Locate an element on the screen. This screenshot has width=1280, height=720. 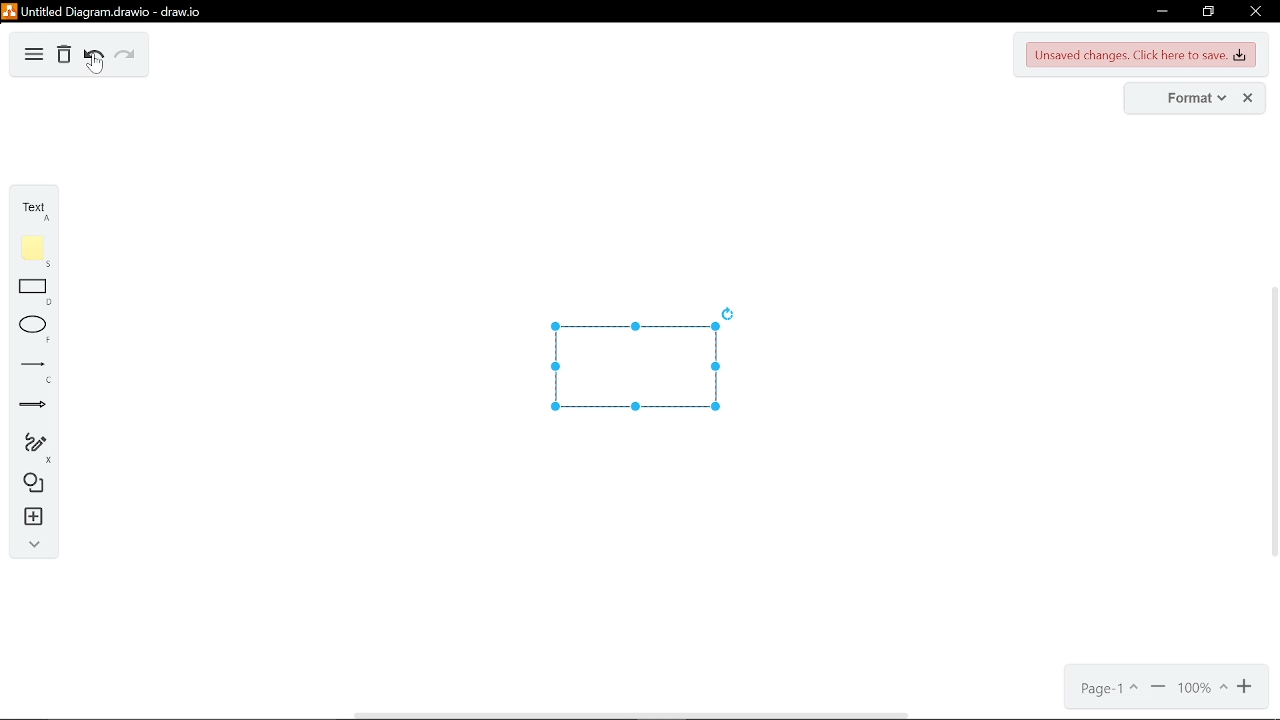
close is located at coordinates (1254, 11).